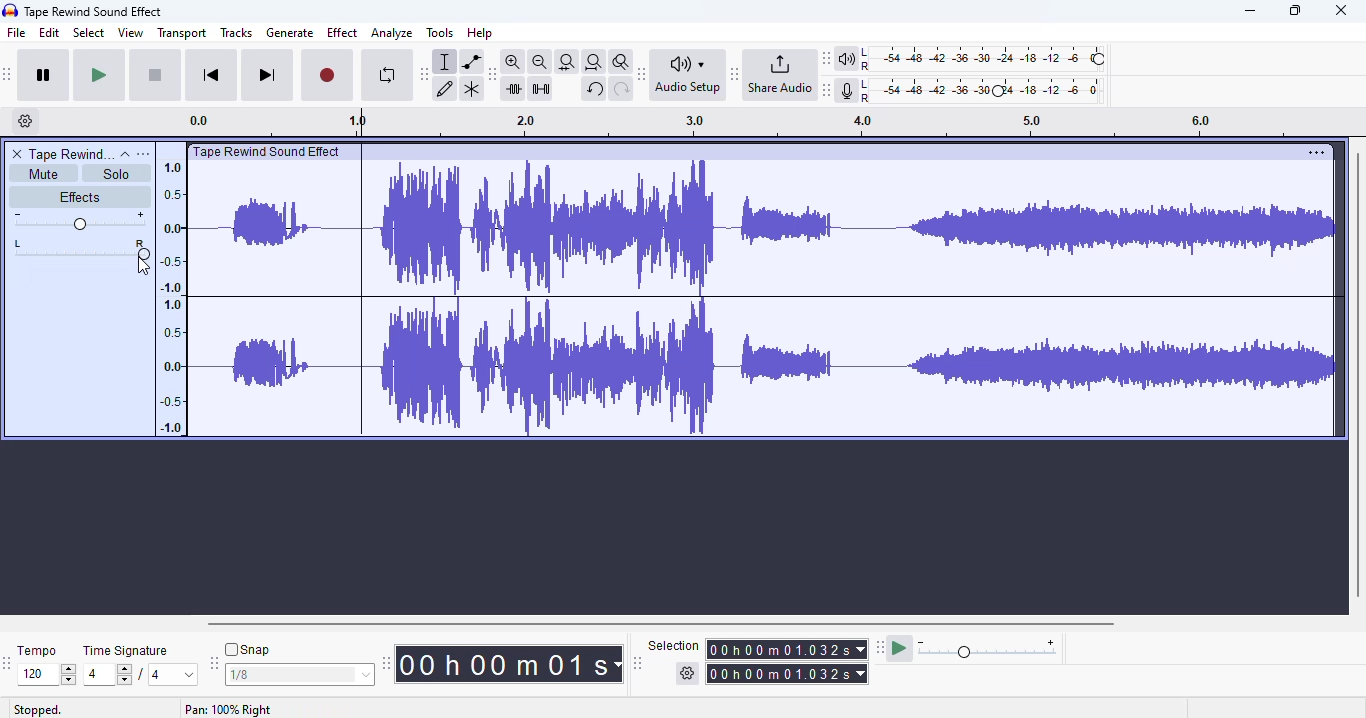  I want to click on cursor, so click(143, 266).